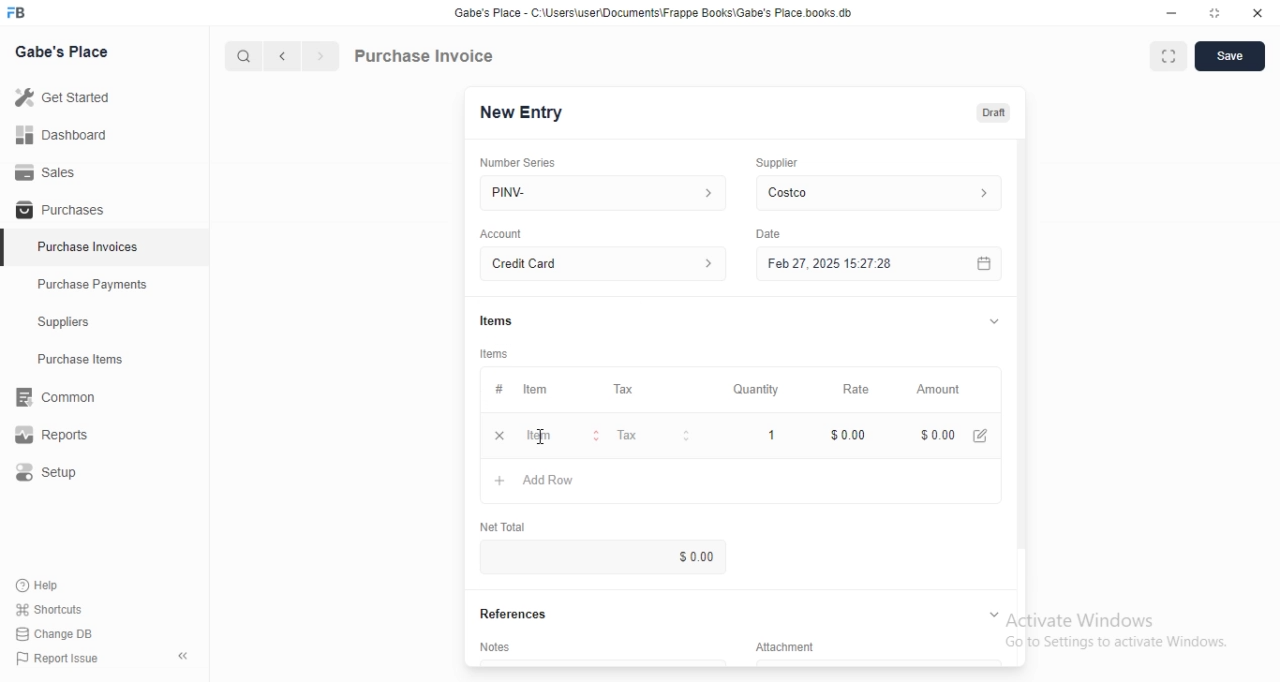 Image resolution: width=1280 pixels, height=682 pixels. Describe the element at coordinates (494, 354) in the screenshot. I see `Items` at that location.